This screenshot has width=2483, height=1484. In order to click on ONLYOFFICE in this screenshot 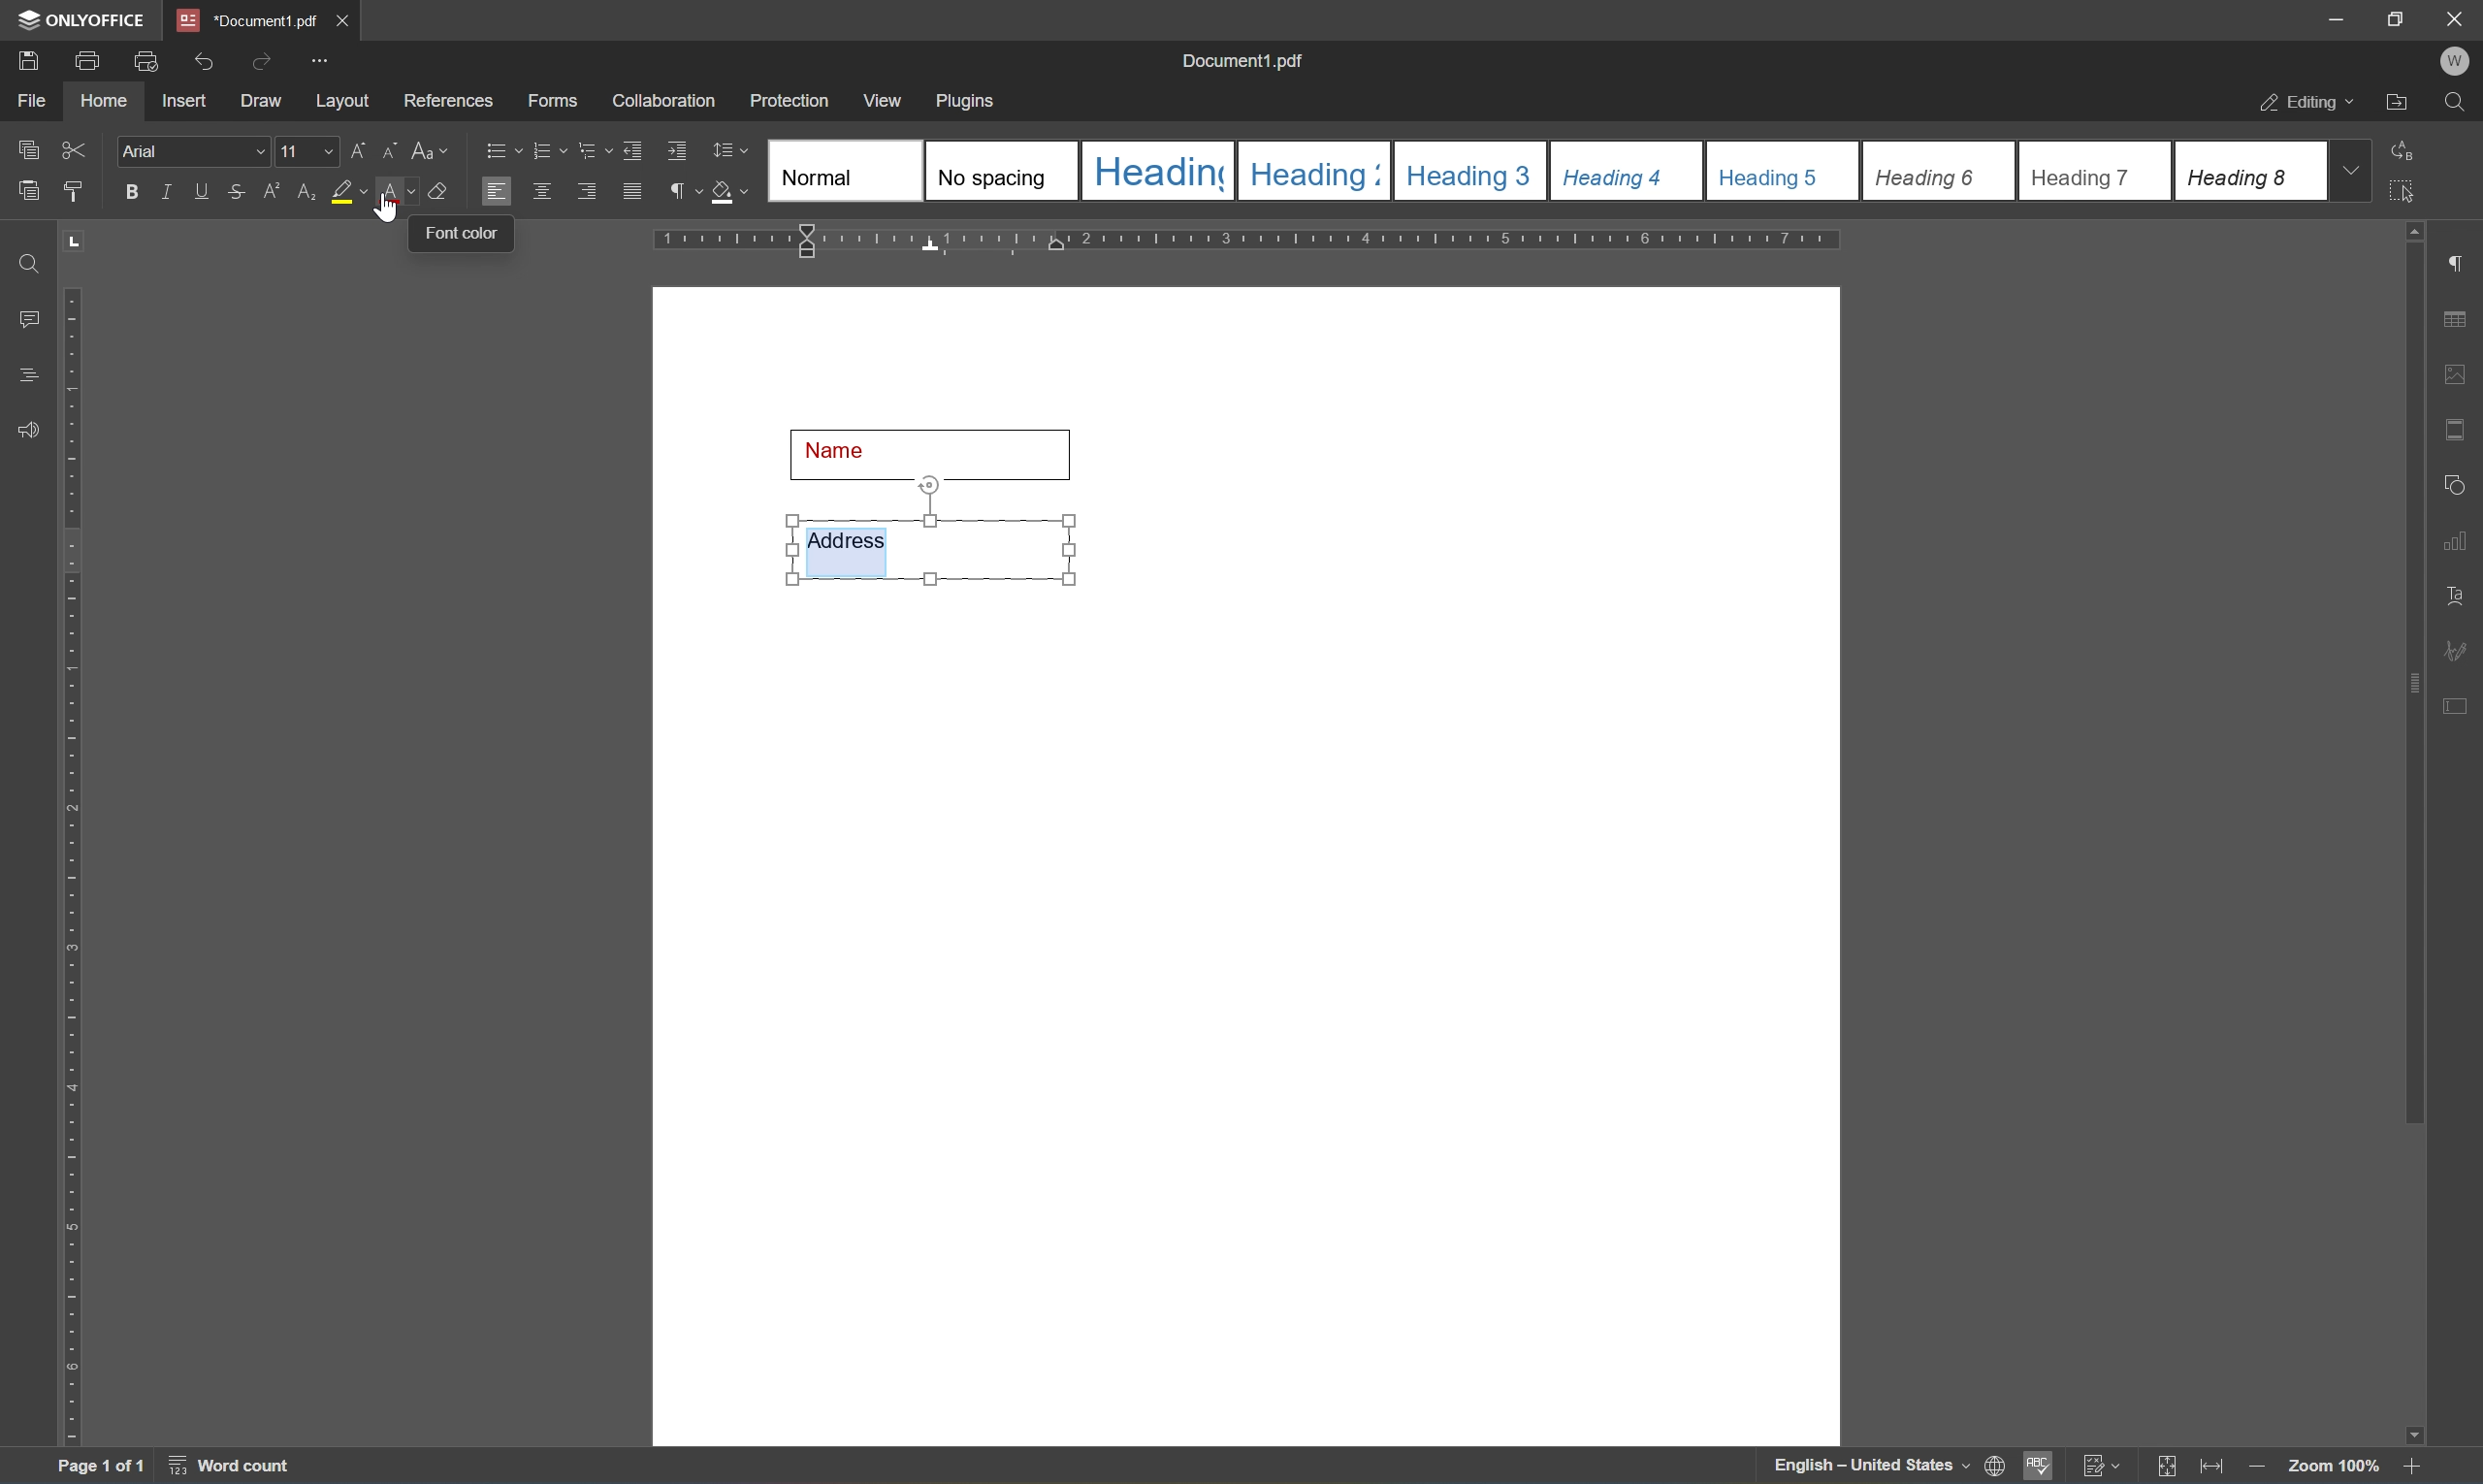, I will do `click(78, 19)`.